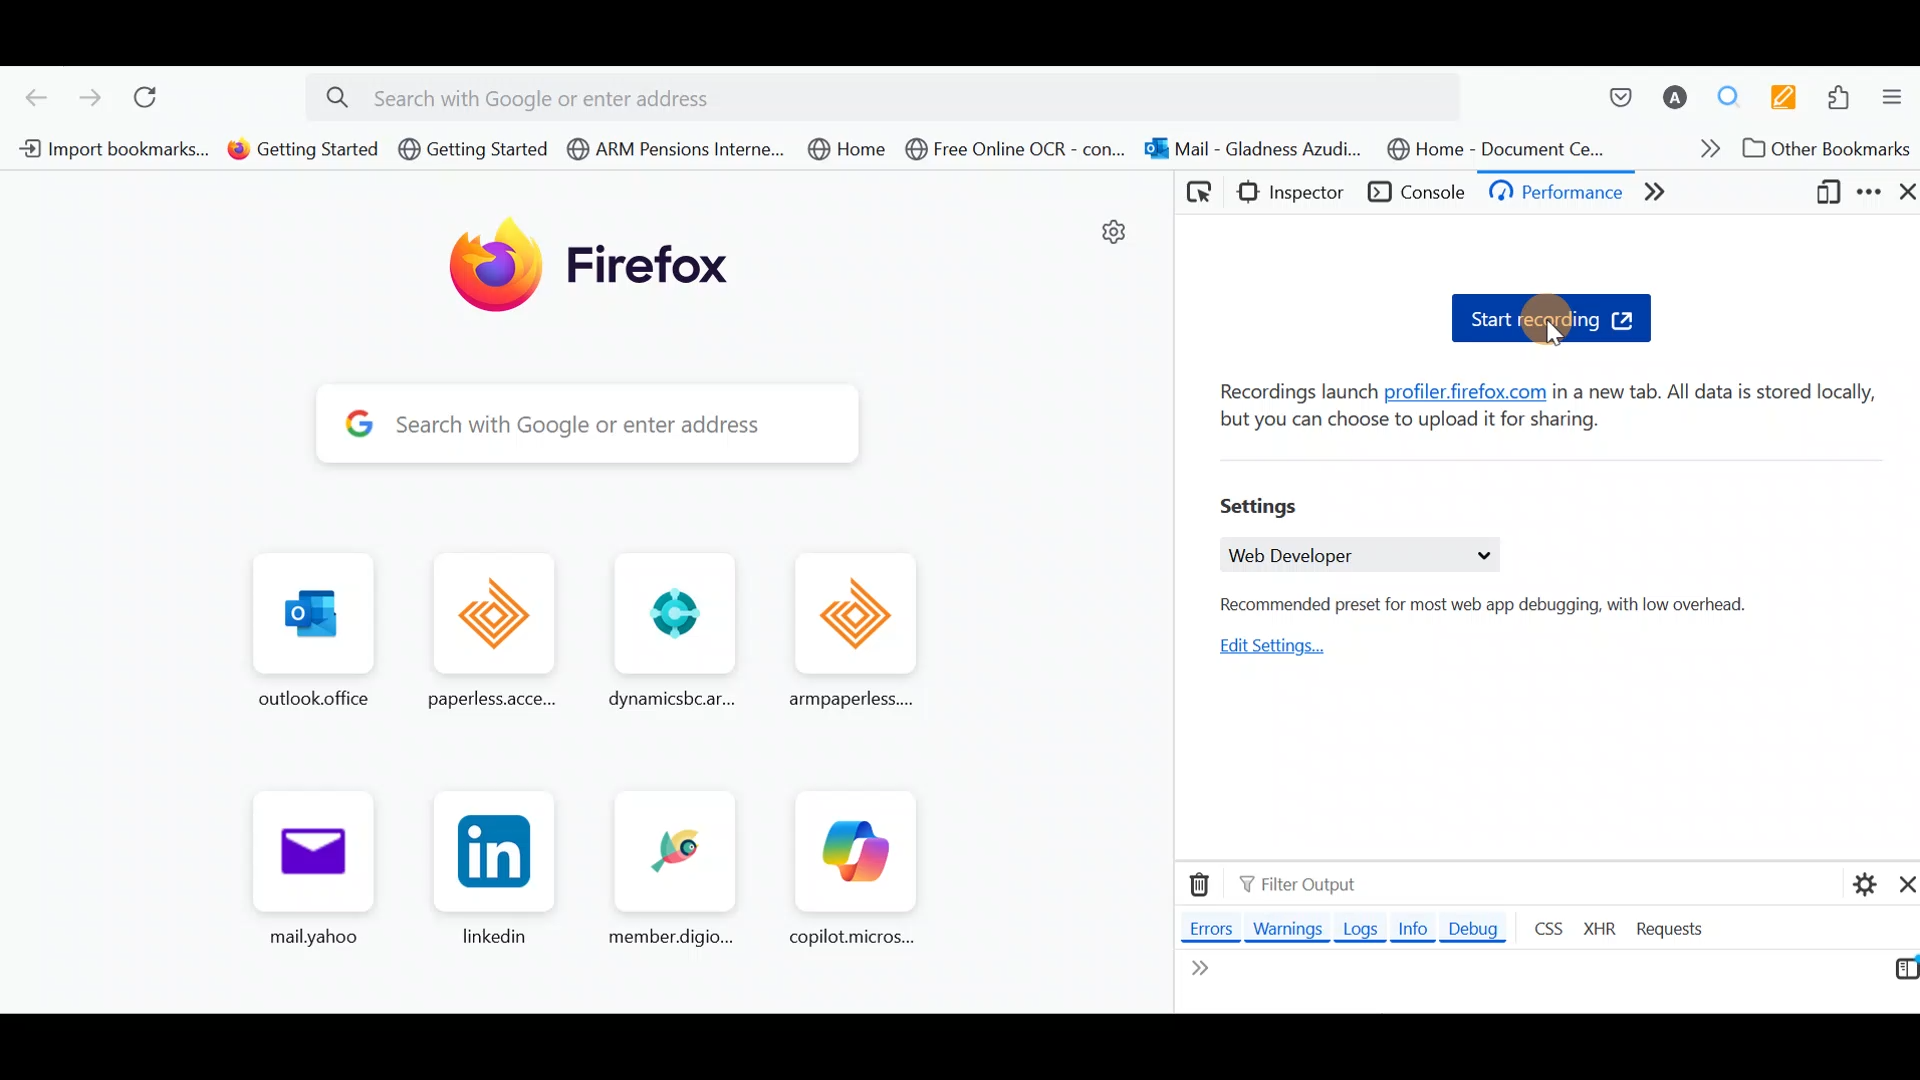 The image size is (1920, 1080). I want to click on Debugger, so click(1550, 191).